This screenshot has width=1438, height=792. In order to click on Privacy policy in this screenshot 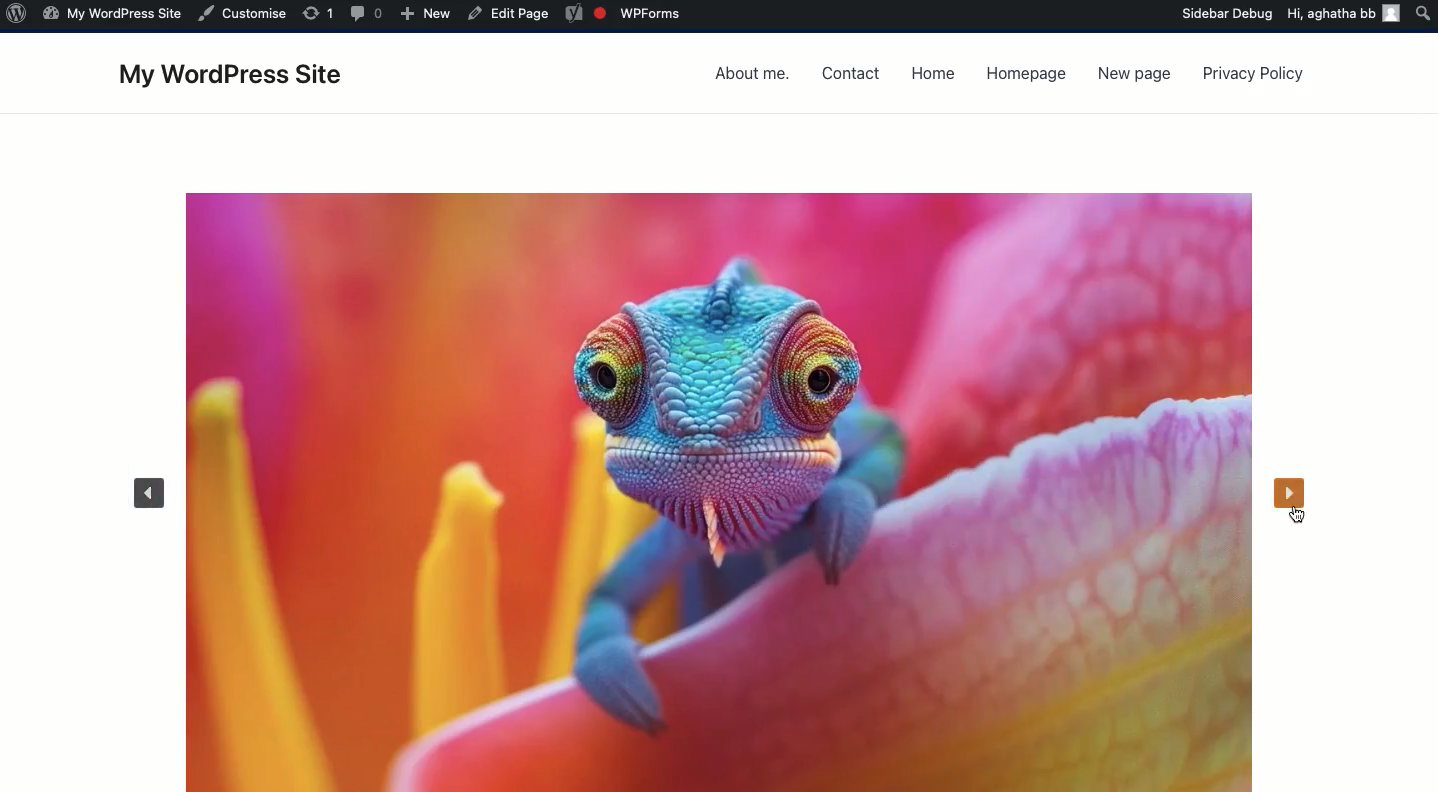, I will do `click(1253, 75)`.